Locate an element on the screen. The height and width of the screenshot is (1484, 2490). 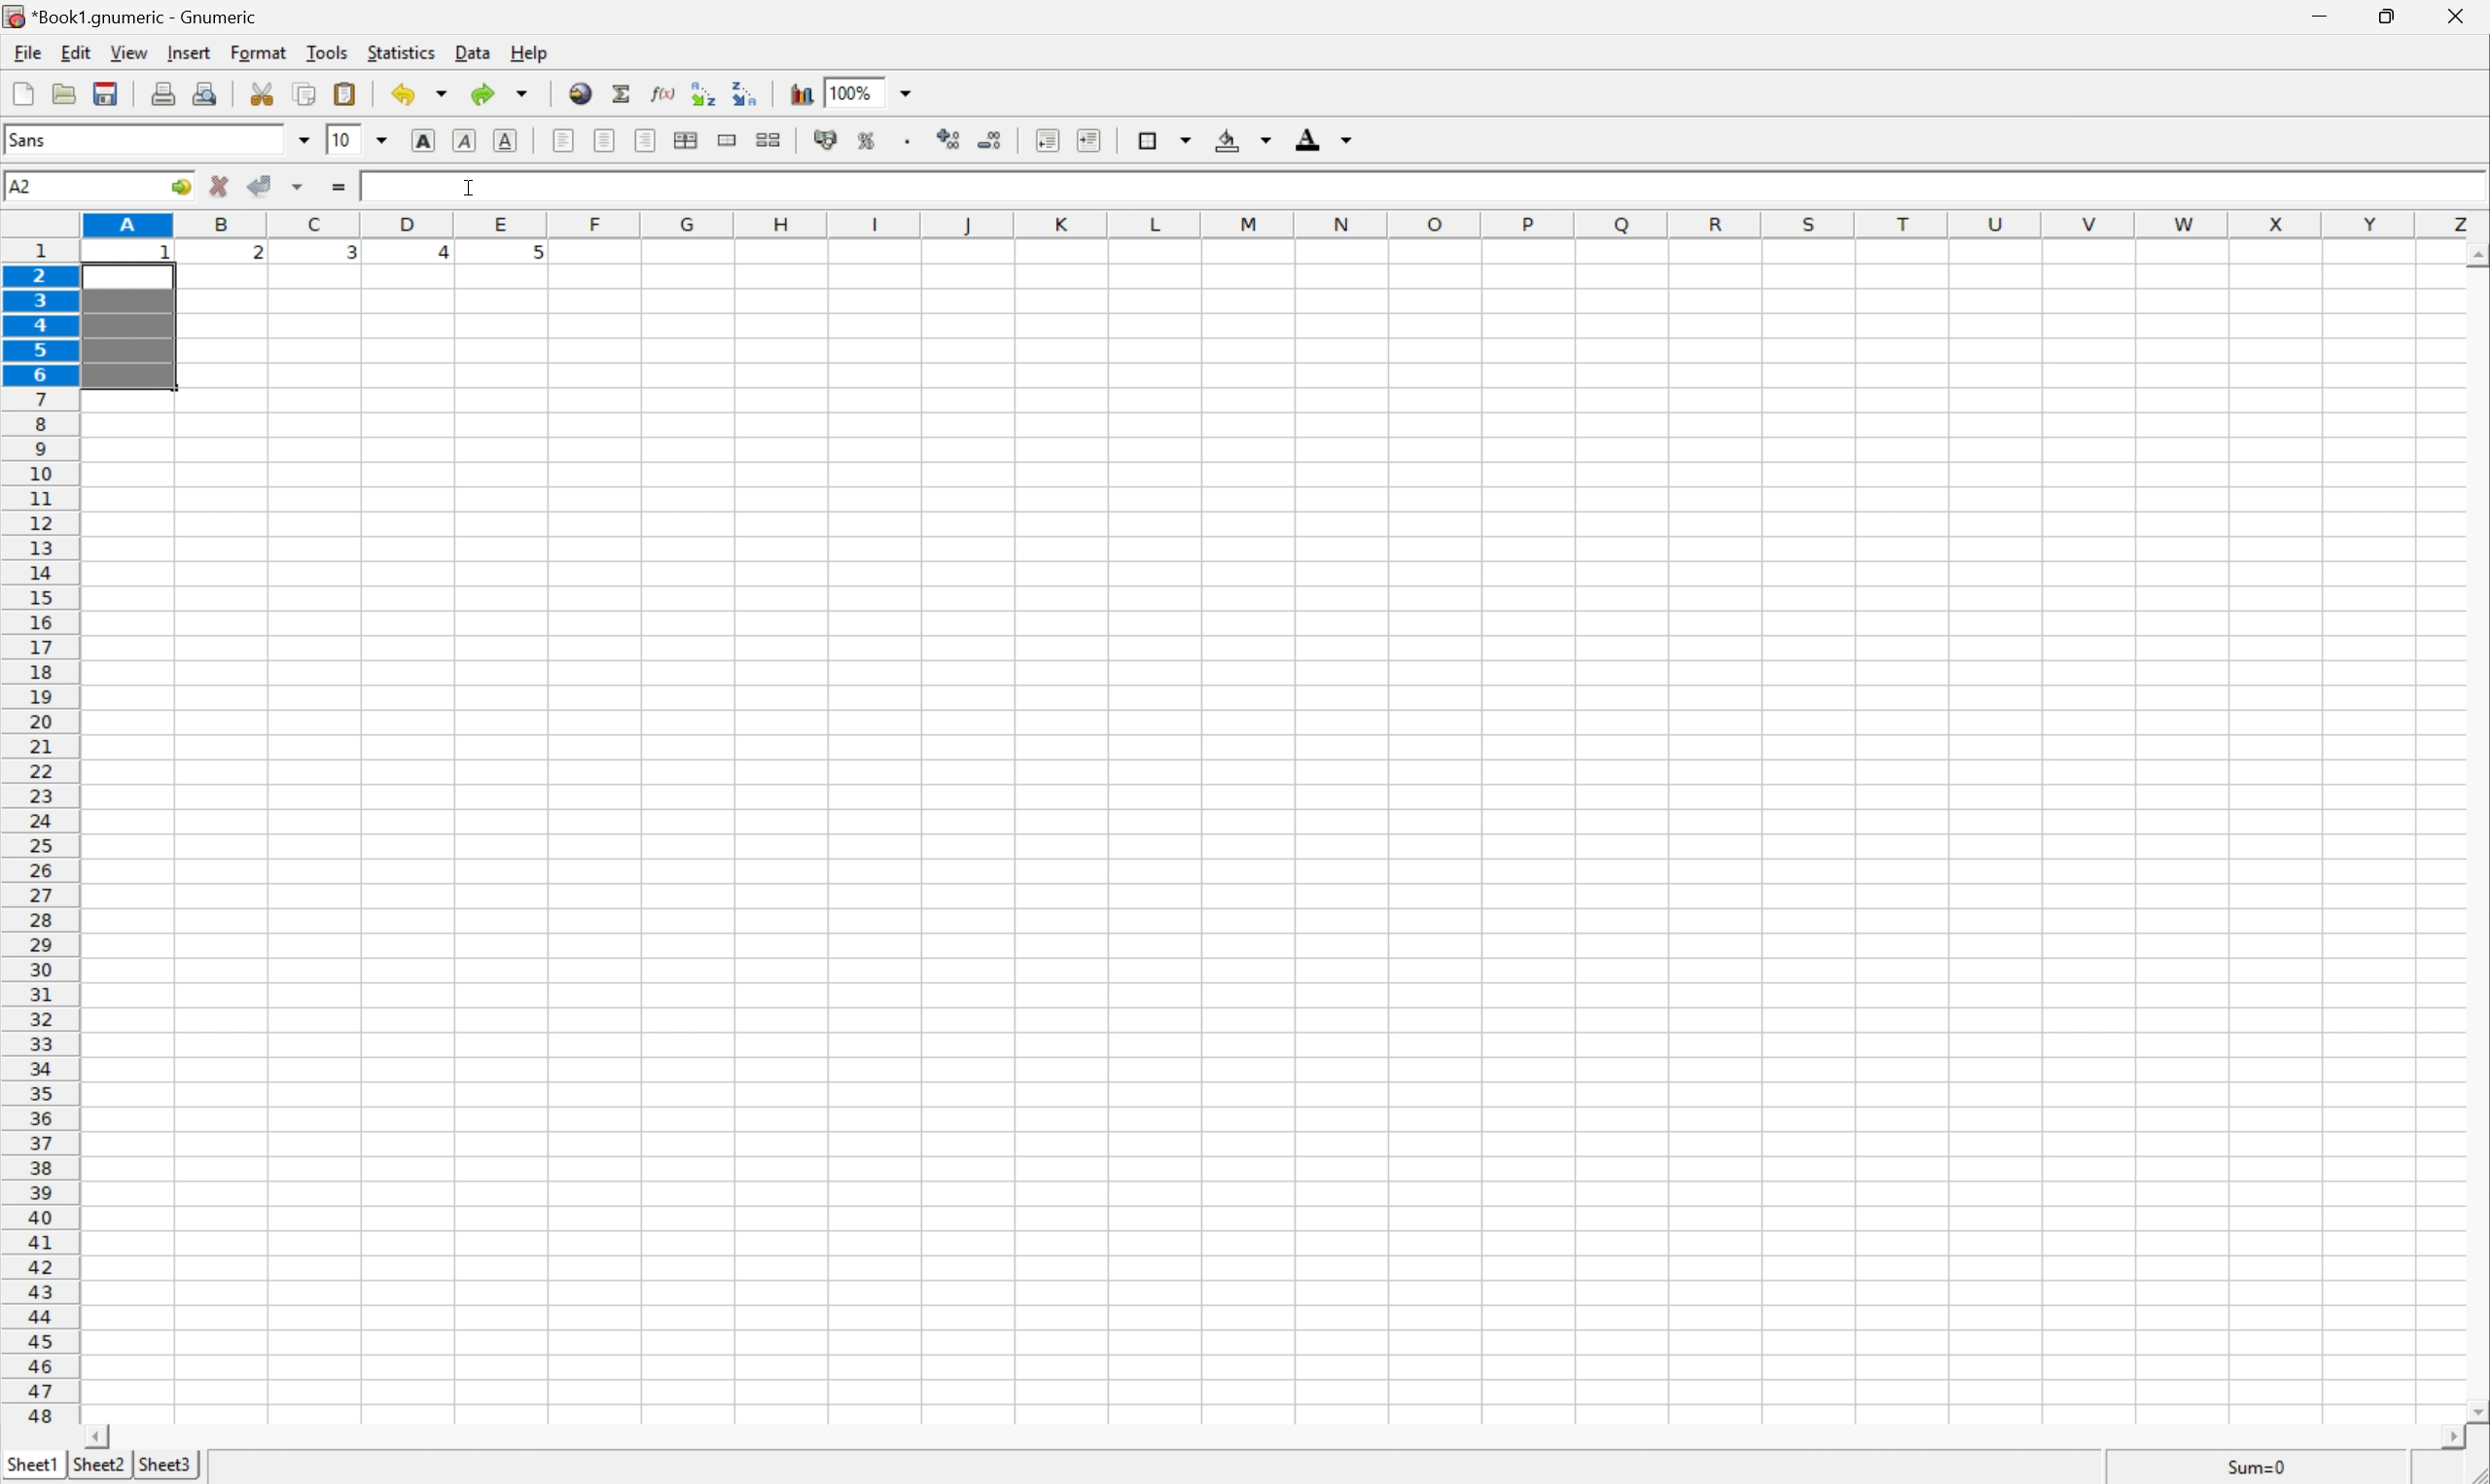
sum=0 is located at coordinates (2241, 1466).